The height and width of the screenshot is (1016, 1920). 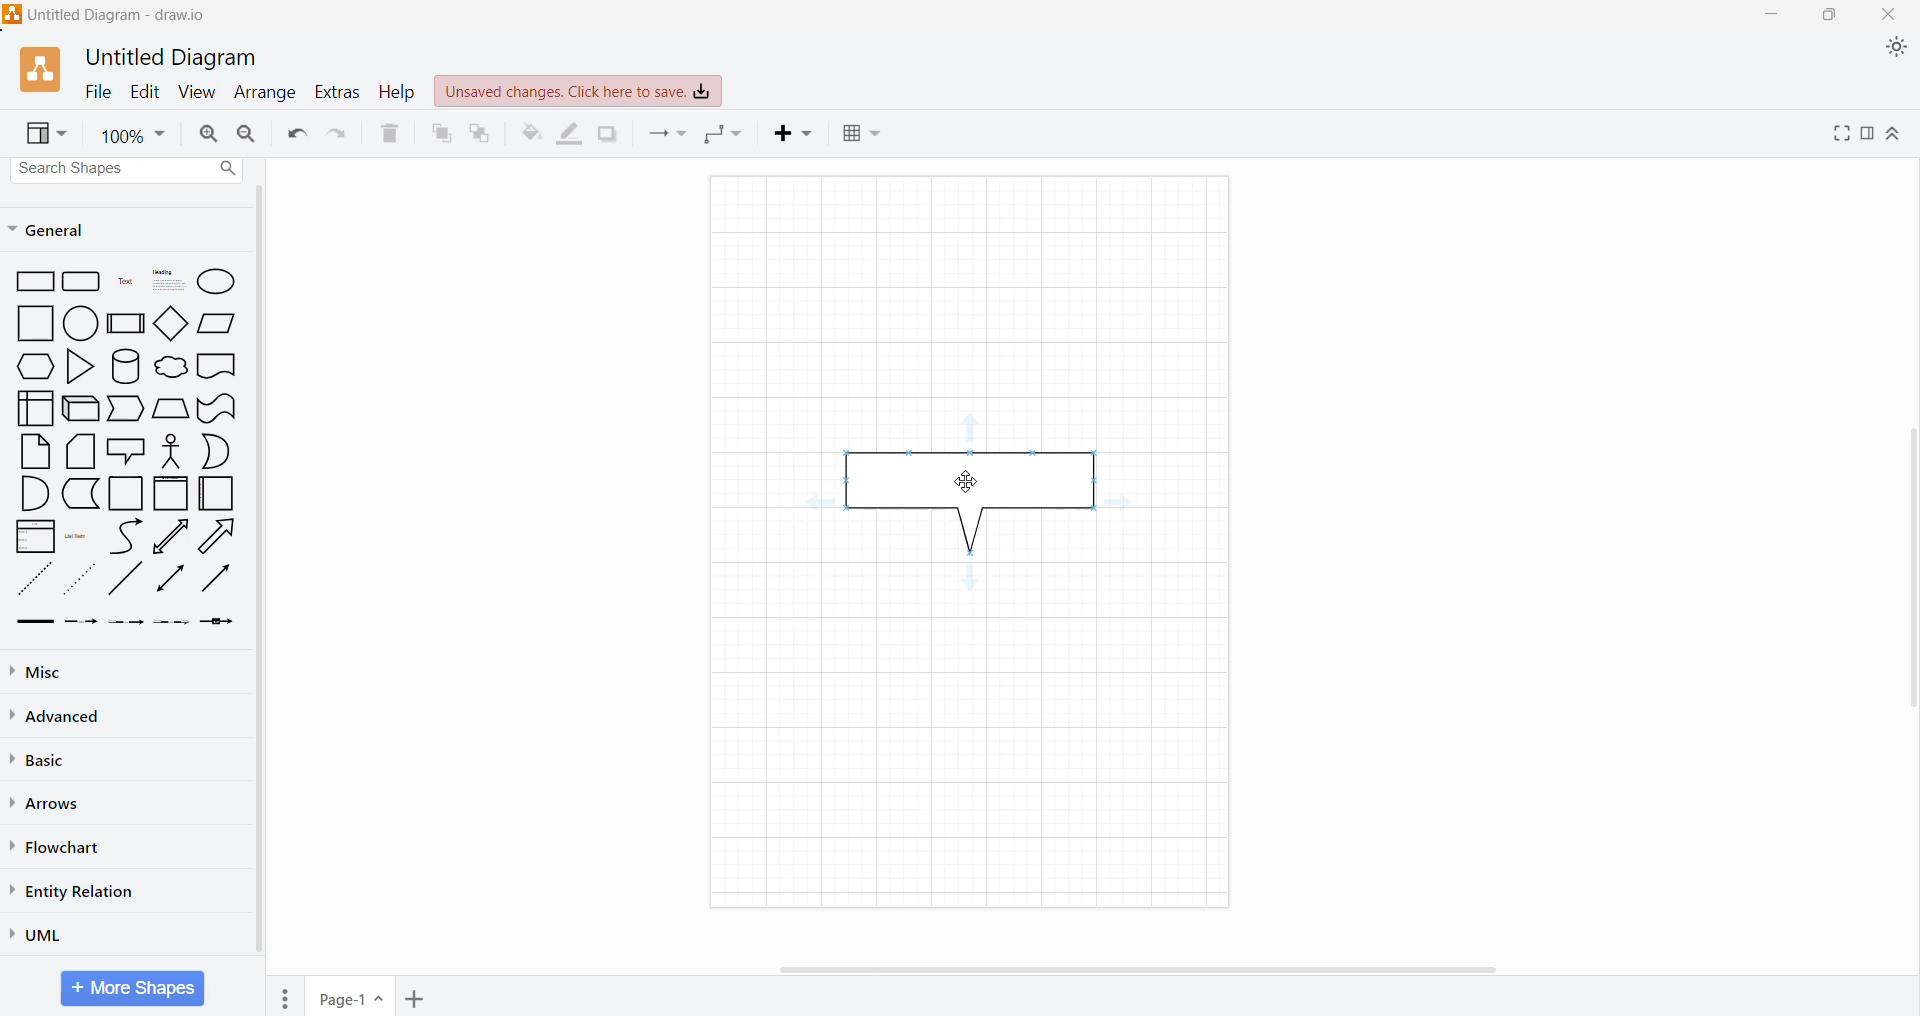 What do you see at coordinates (31, 283) in the screenshot?
I see `rectangle` at bounding box center [31, 283].